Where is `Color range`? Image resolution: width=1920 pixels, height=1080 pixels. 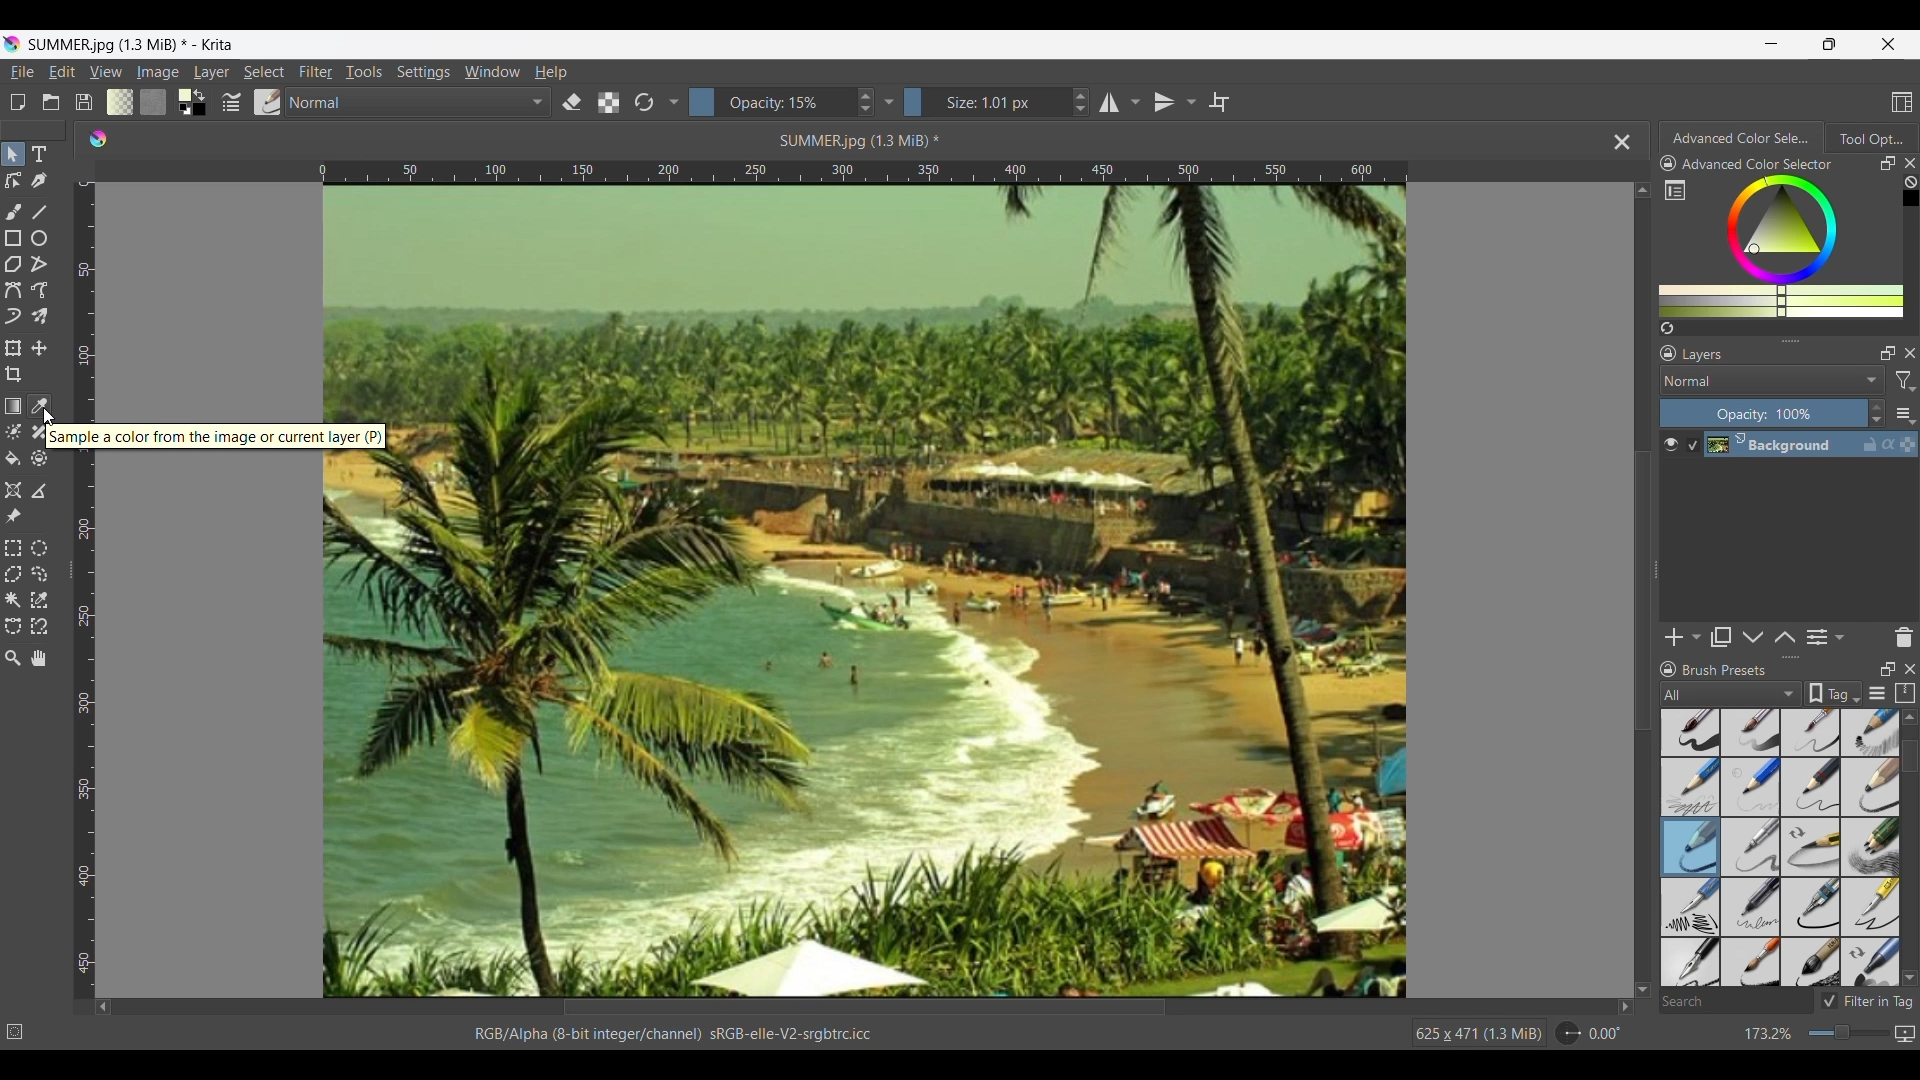
Color range is located at coordinates (1794, 246).